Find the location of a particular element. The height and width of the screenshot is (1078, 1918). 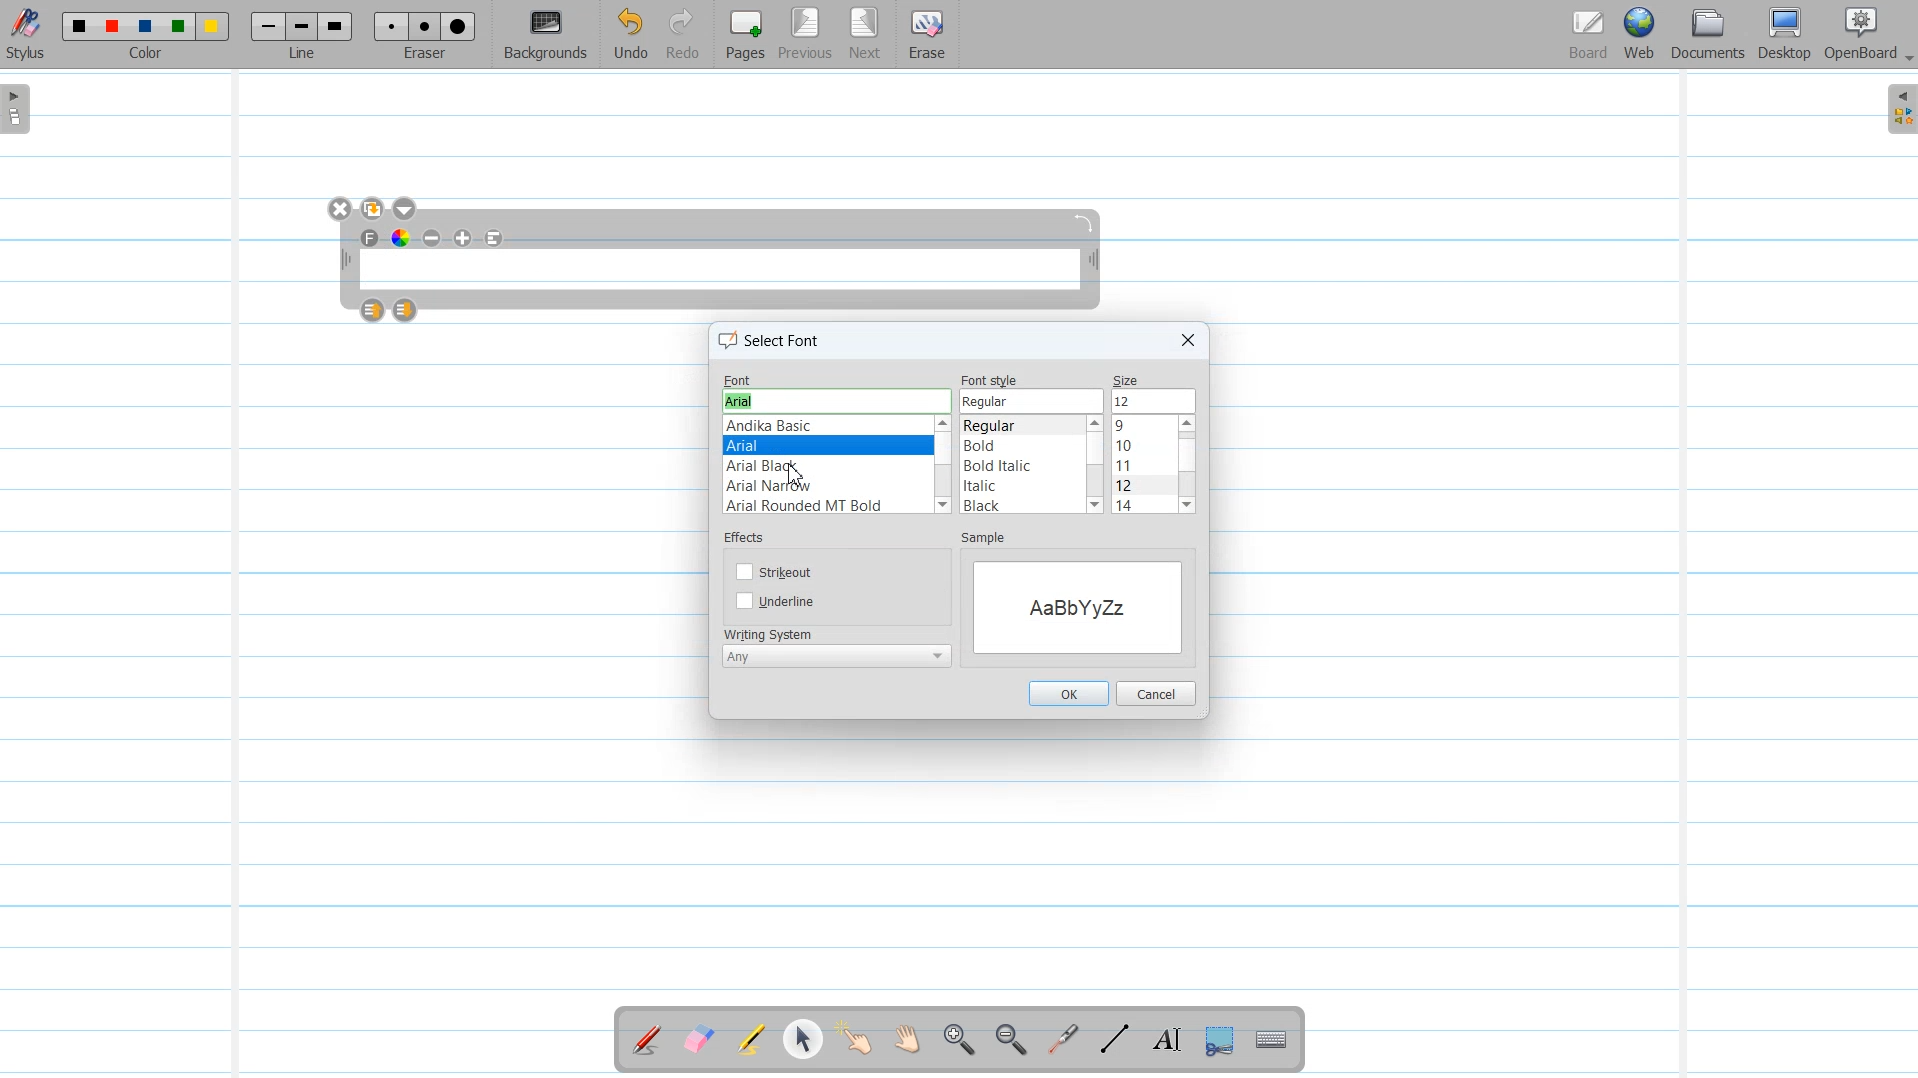

Font Type is located at coordinates (823, 464).